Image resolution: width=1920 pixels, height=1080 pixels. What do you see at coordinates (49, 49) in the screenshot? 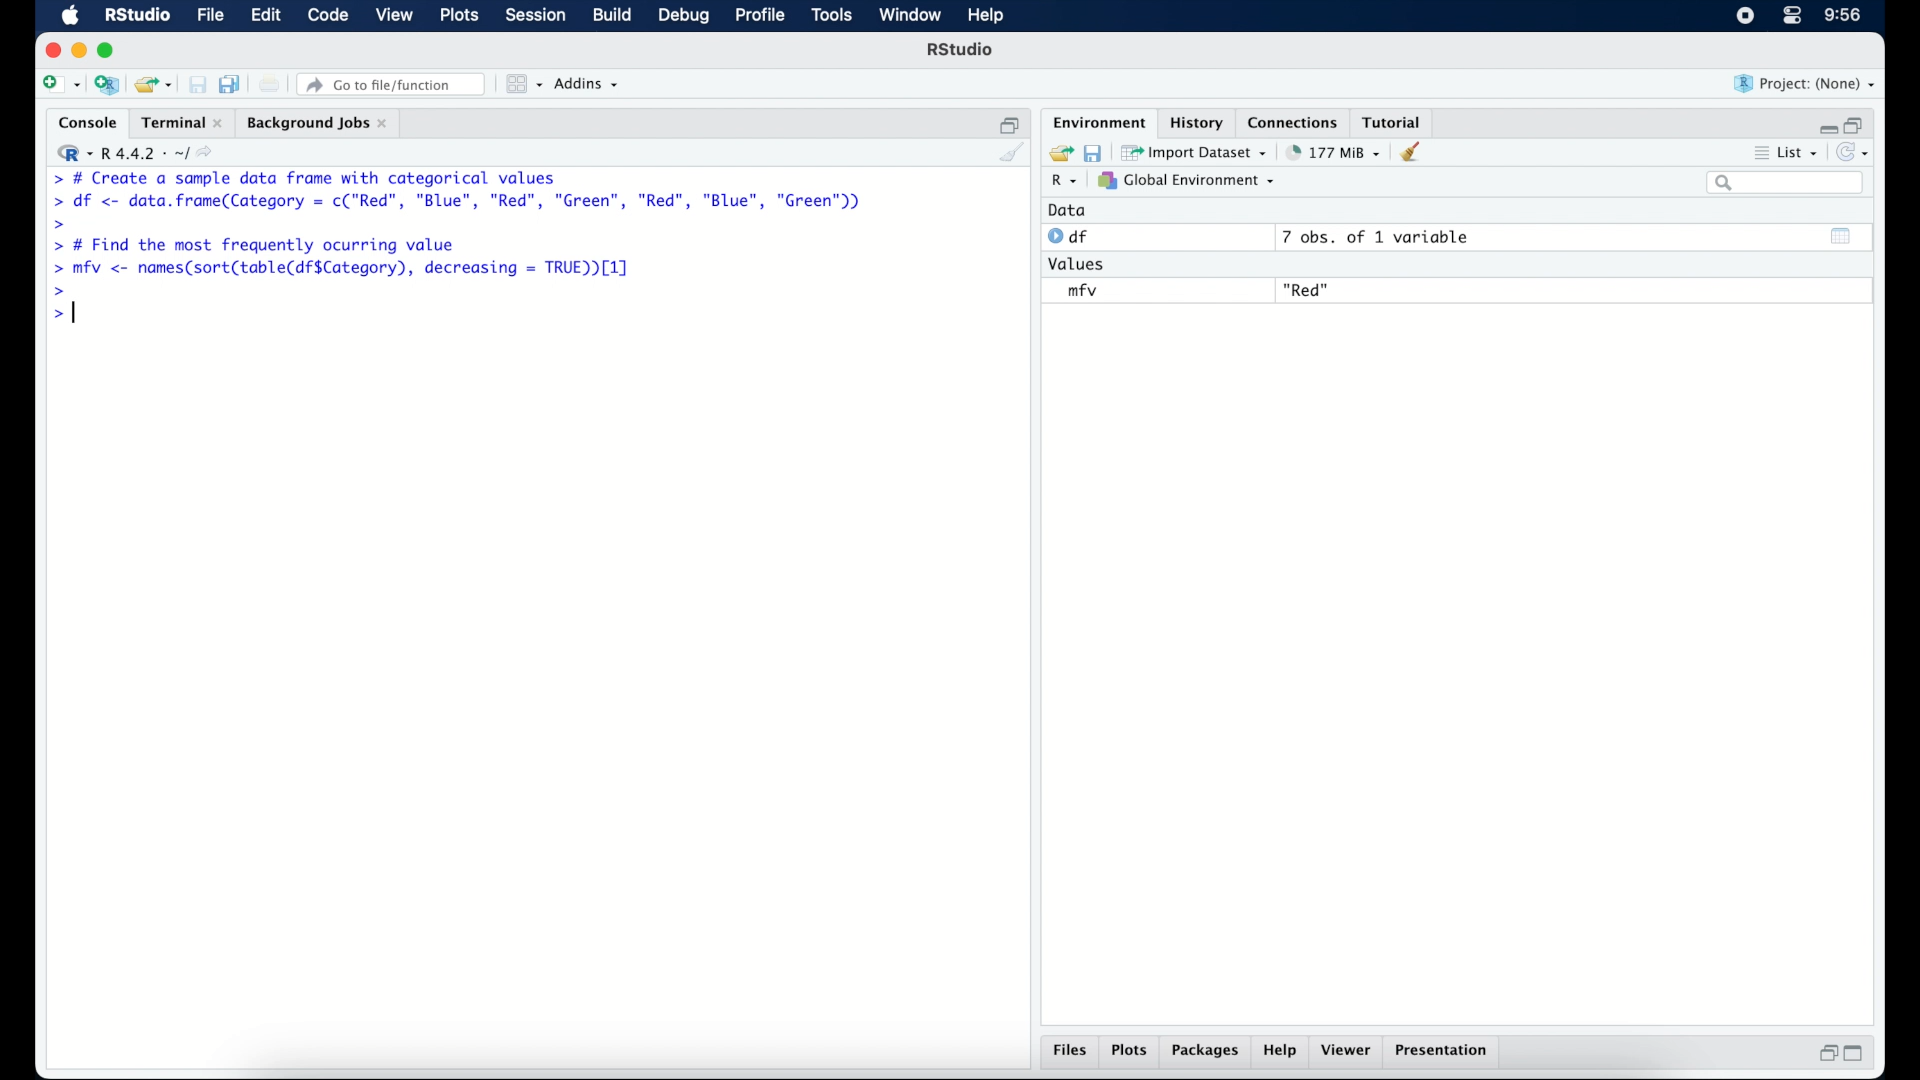
I see `close` at bounding box center [49, 49].